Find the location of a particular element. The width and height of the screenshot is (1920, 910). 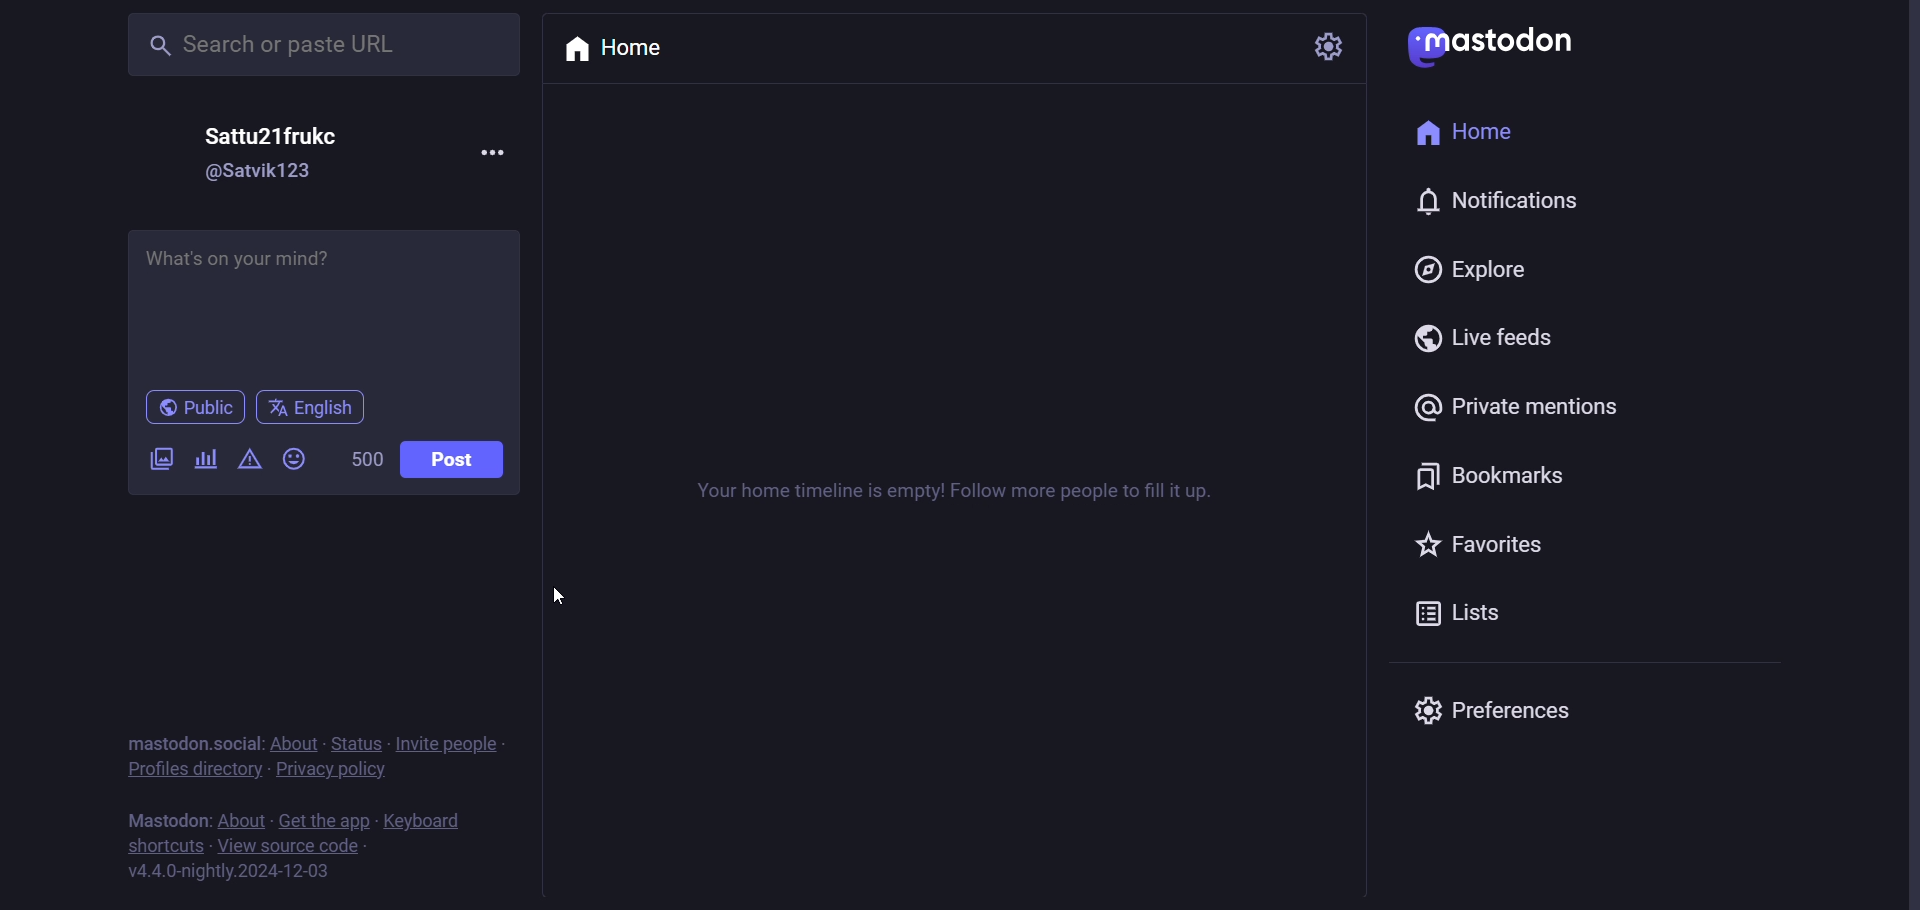

@Satvik123 is located at coordinates (271, 176).